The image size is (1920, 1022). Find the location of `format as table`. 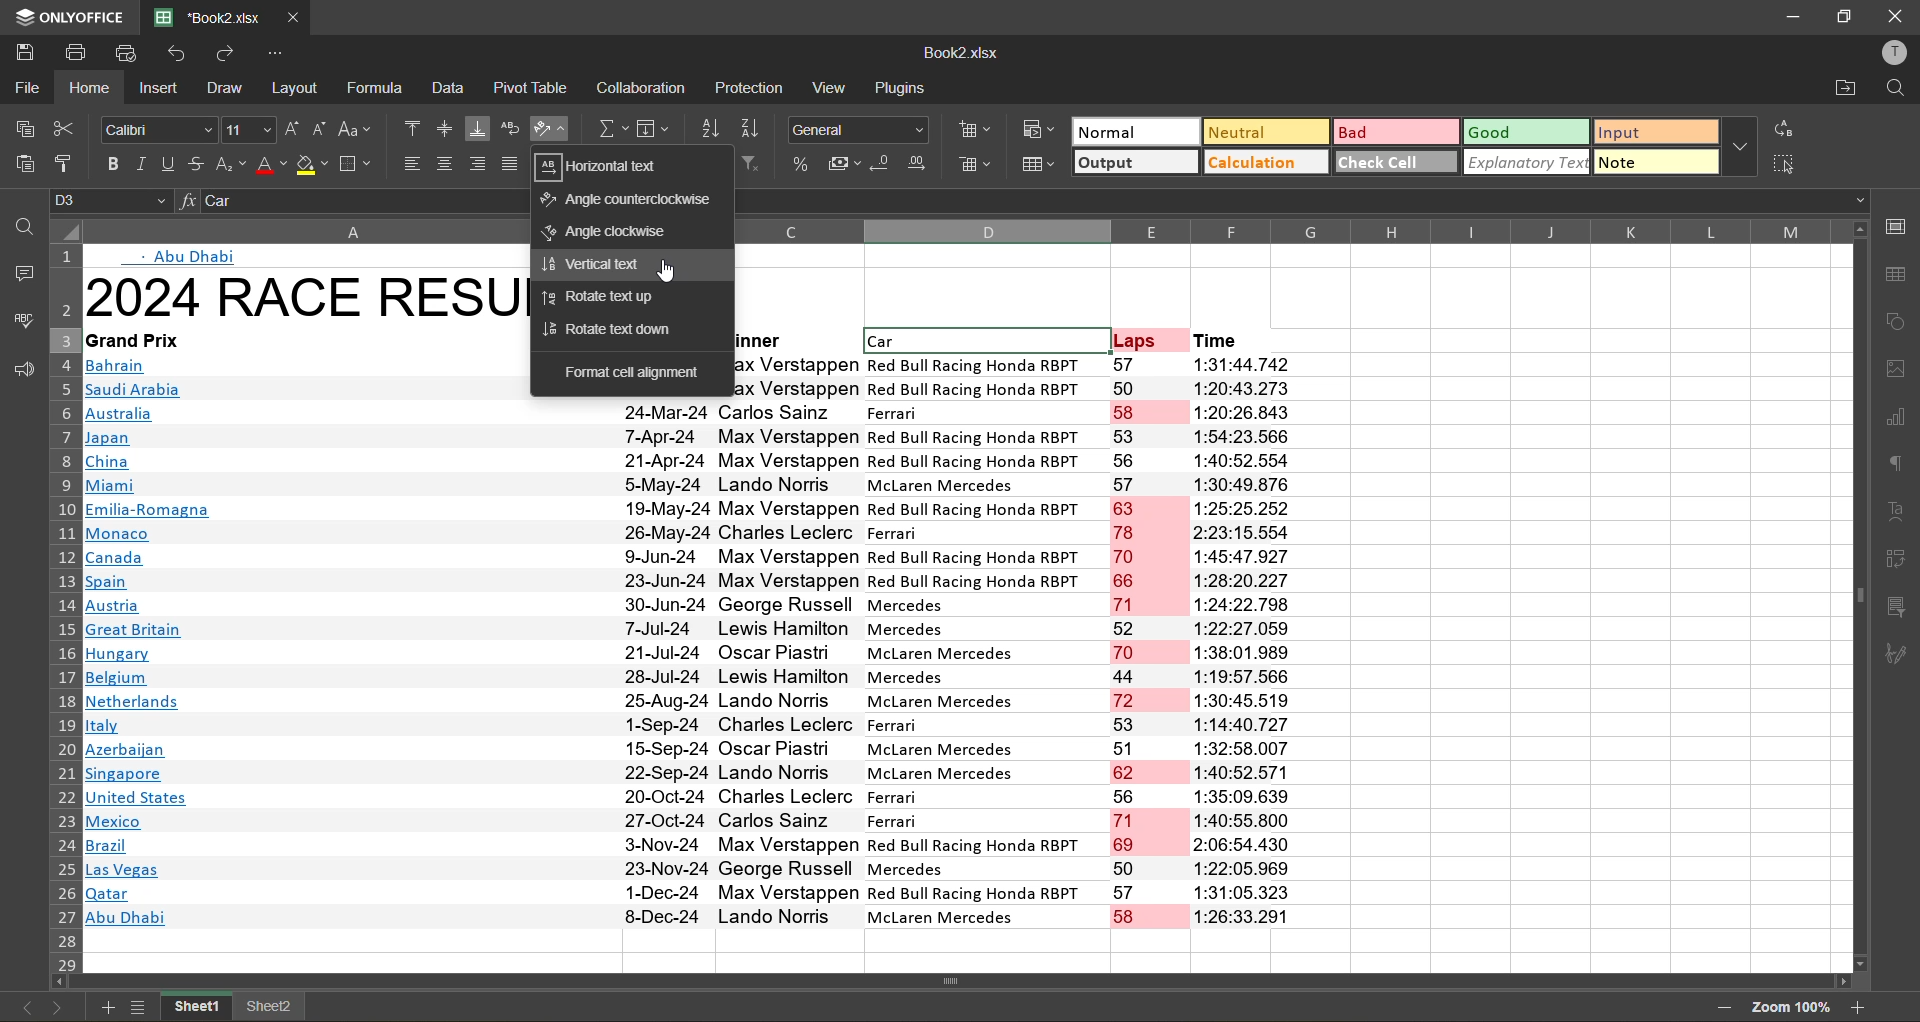

format as table is located at coordinates (1039, 165).